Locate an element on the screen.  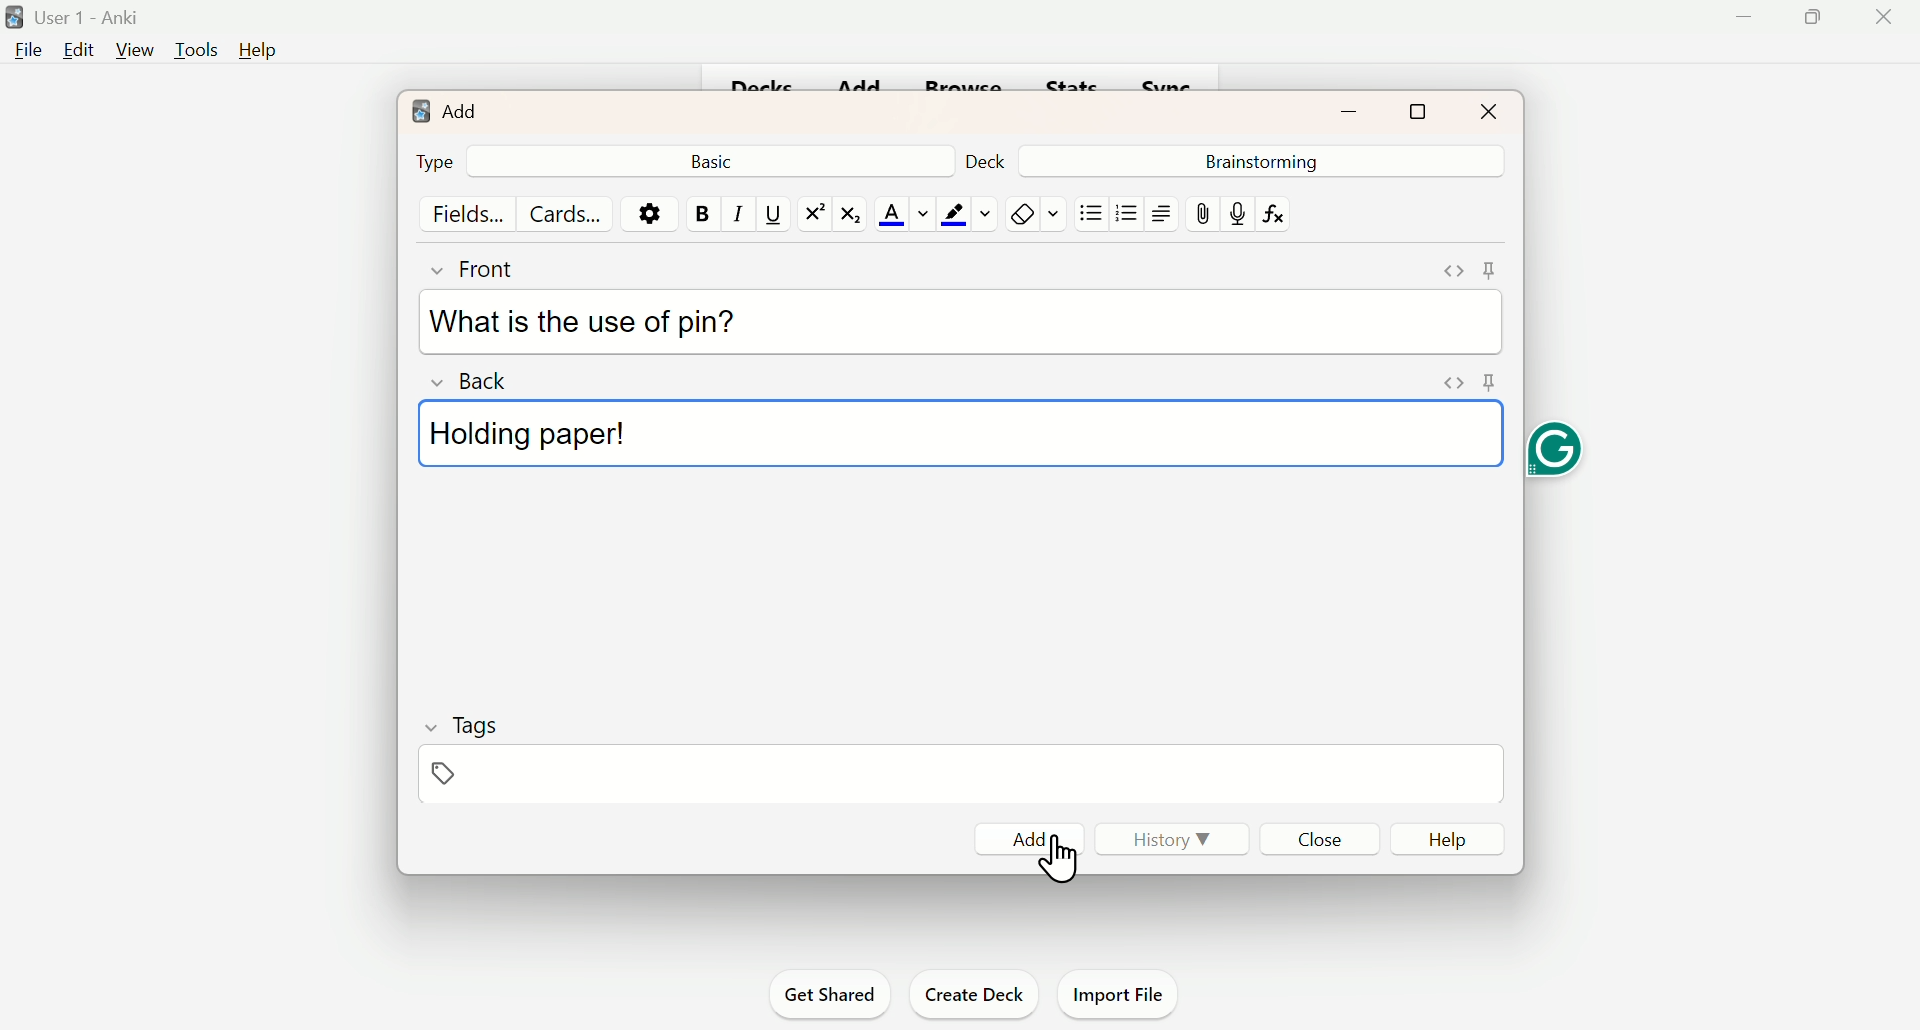
 is located at coordinates (815, 212).